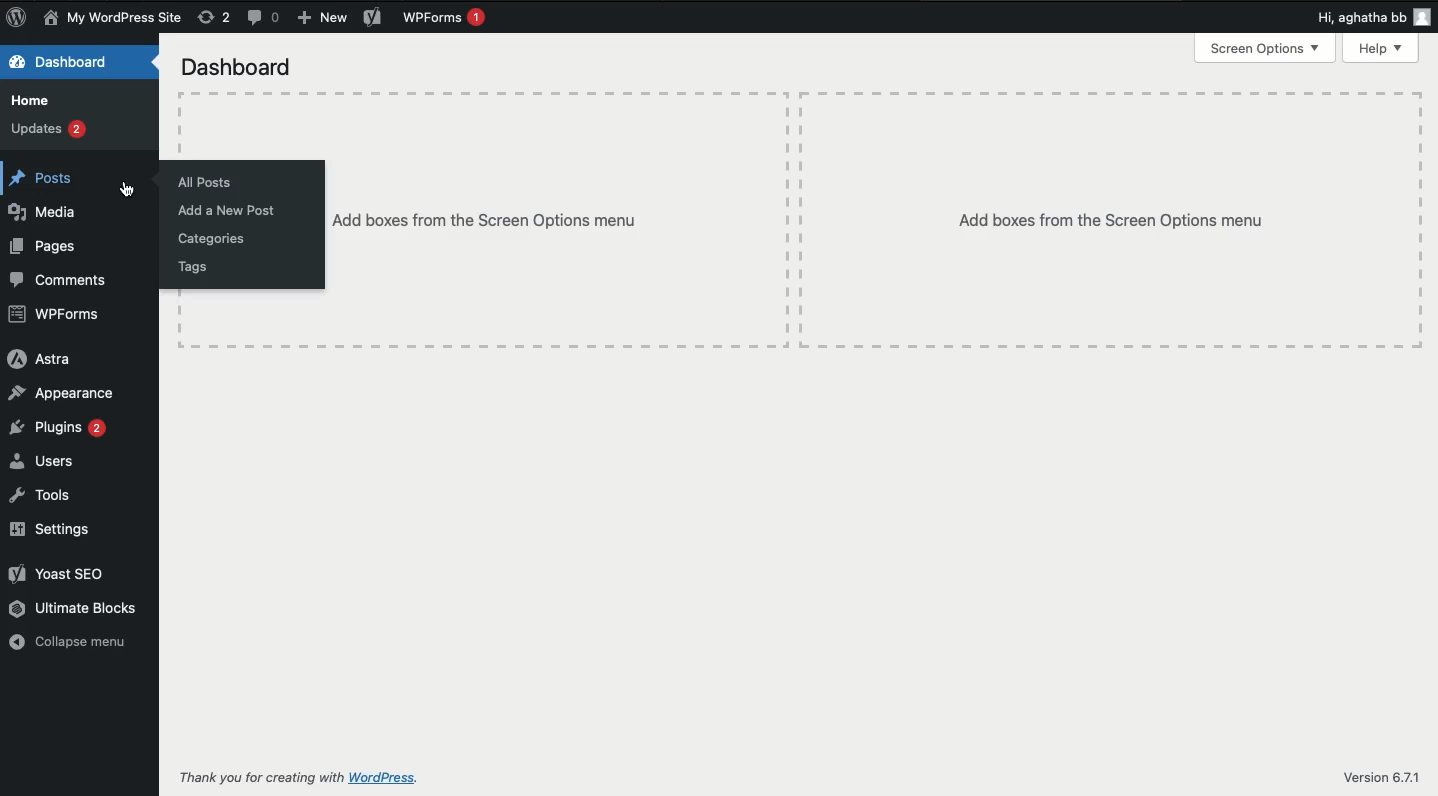 This screenshot has height=796, width=1438. I want to click on Screen options, so click(1268, 47).